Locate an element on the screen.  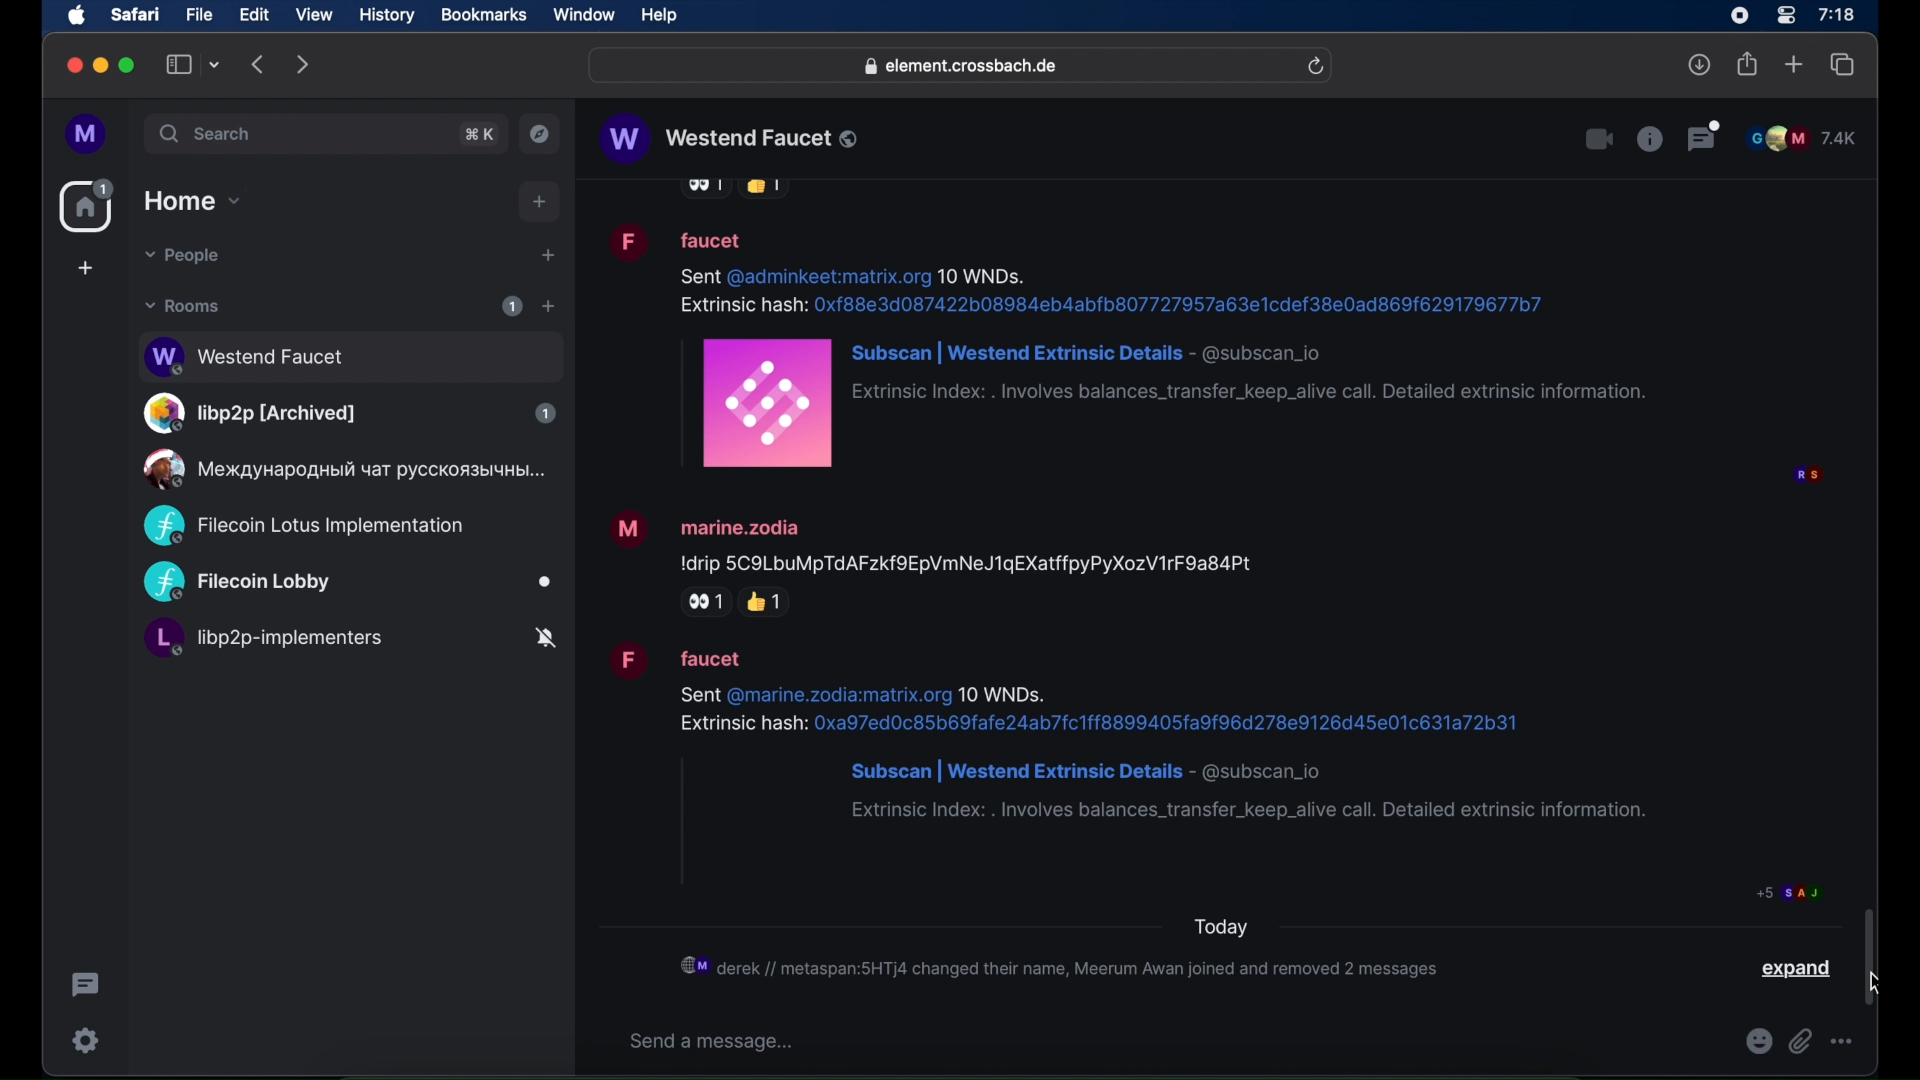
search shortcut is located at coordinates (481, 134).